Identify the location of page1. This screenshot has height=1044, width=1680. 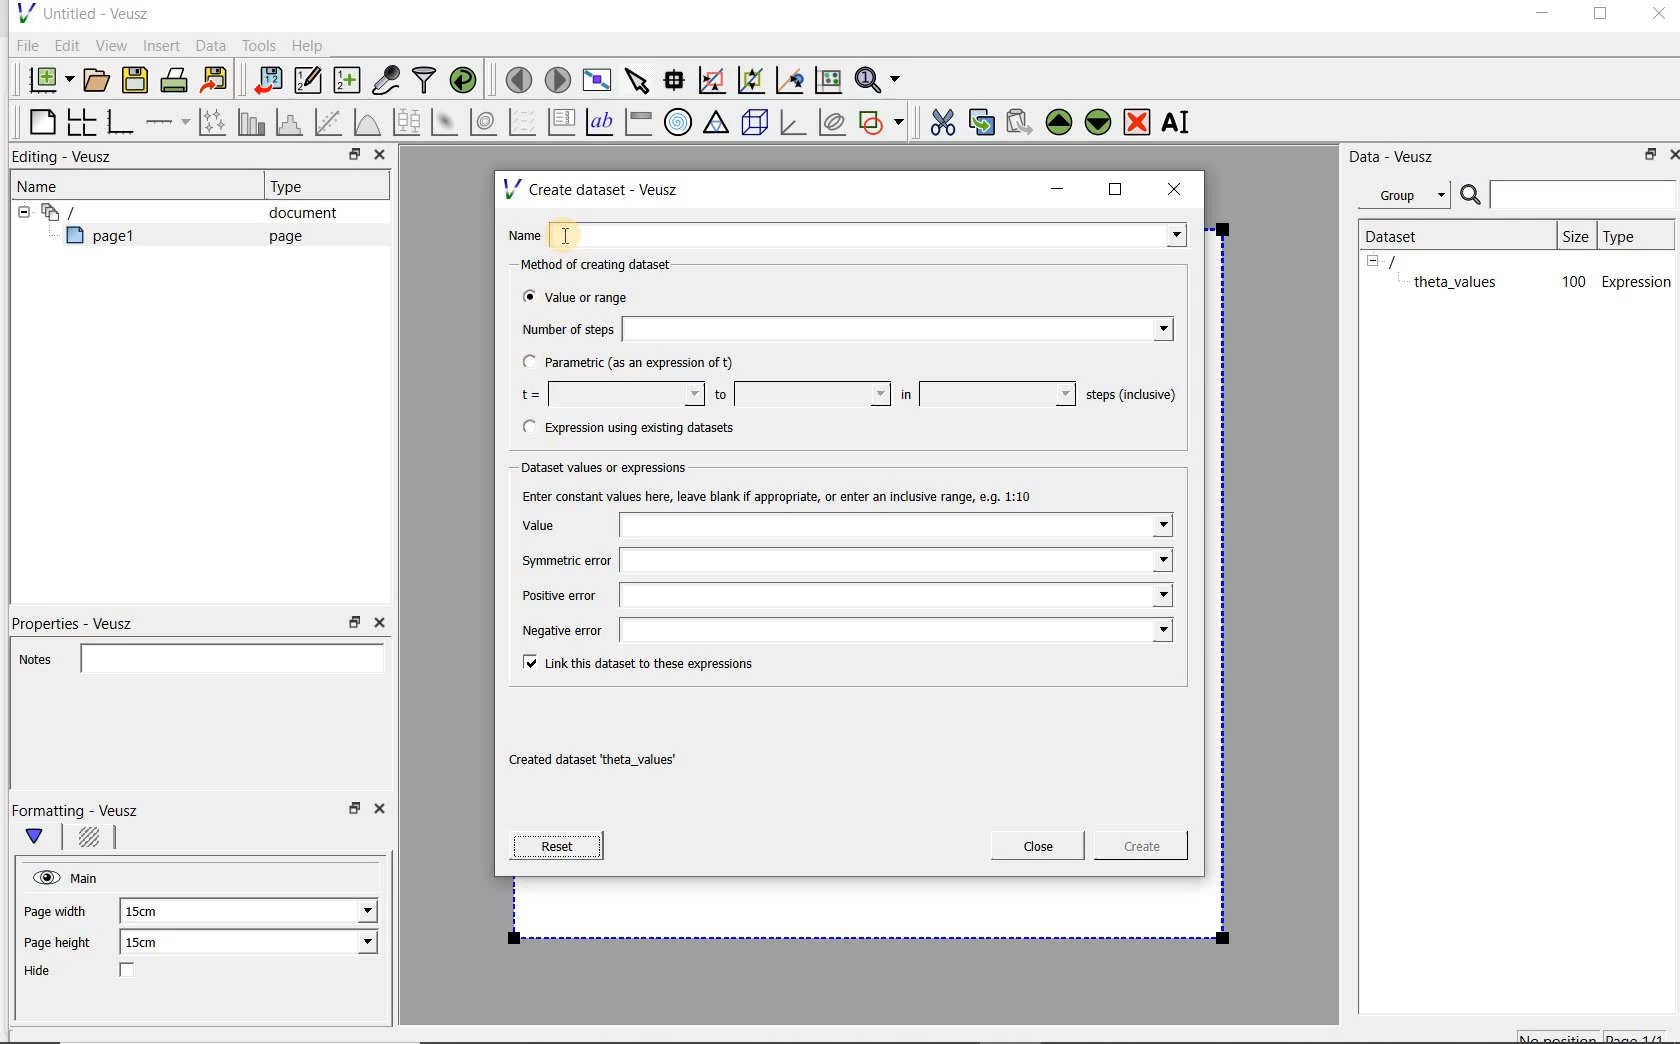
(109, 239).